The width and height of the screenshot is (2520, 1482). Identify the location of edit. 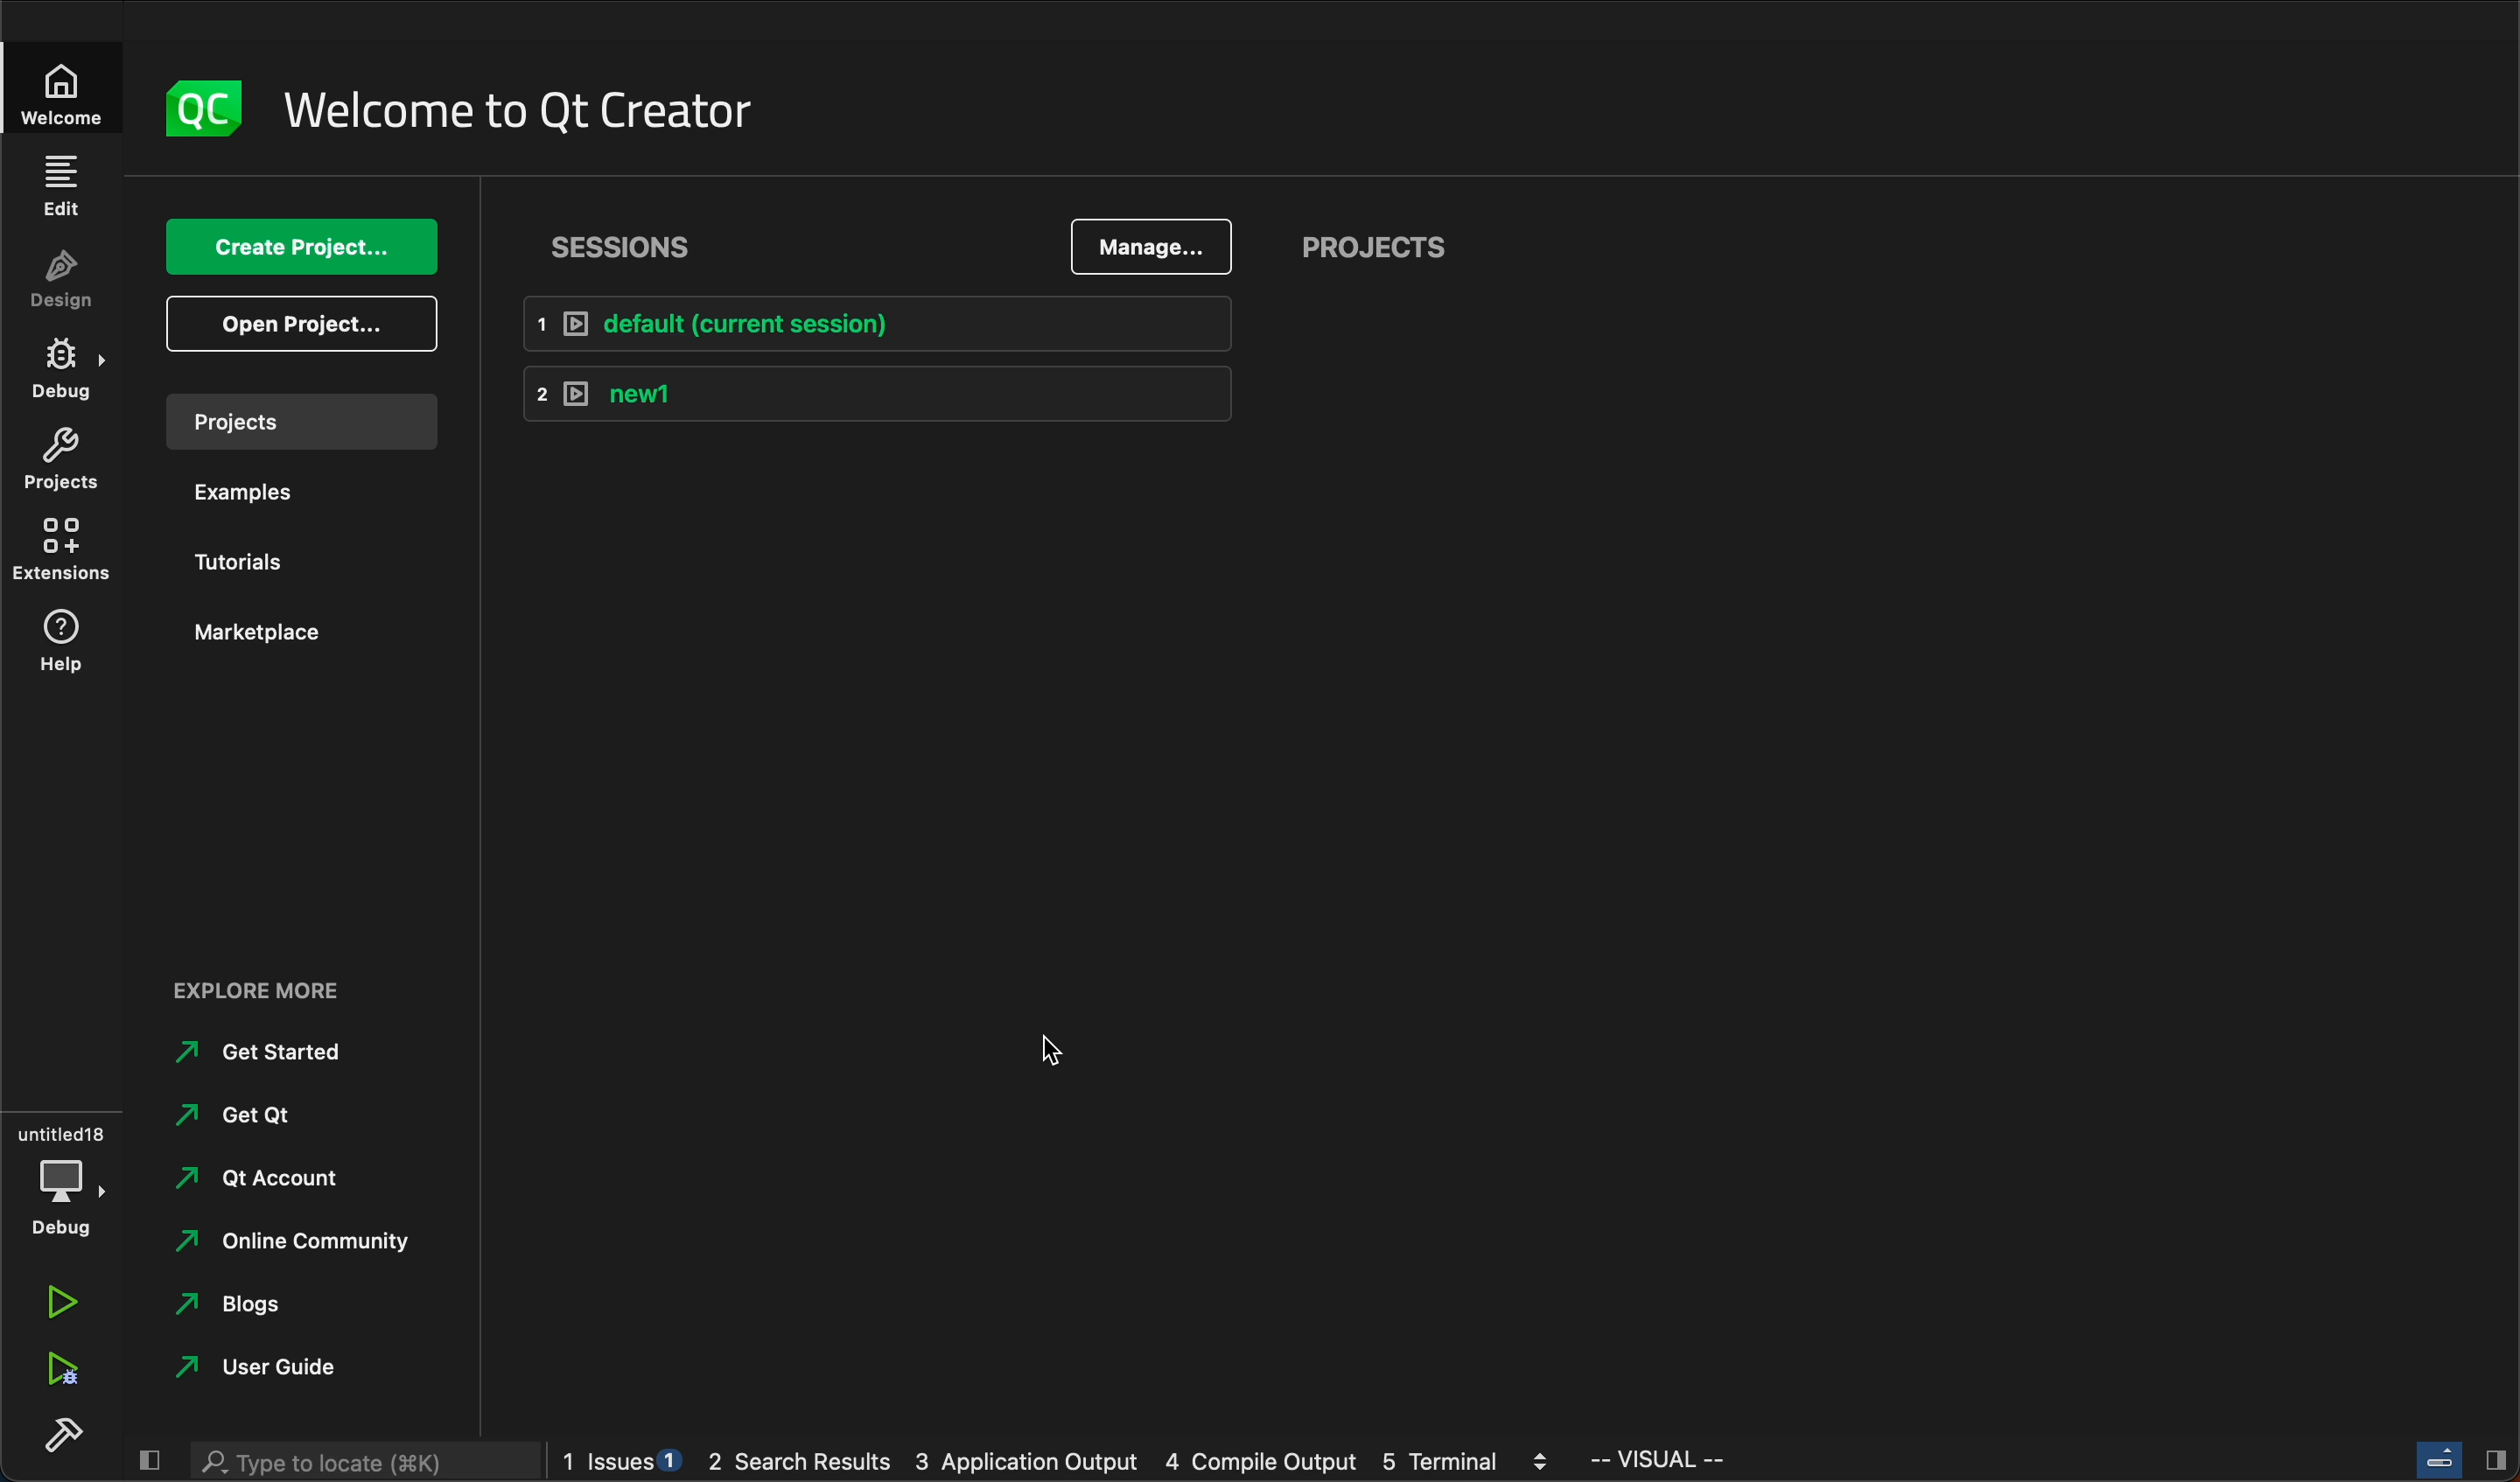
(60, 185).